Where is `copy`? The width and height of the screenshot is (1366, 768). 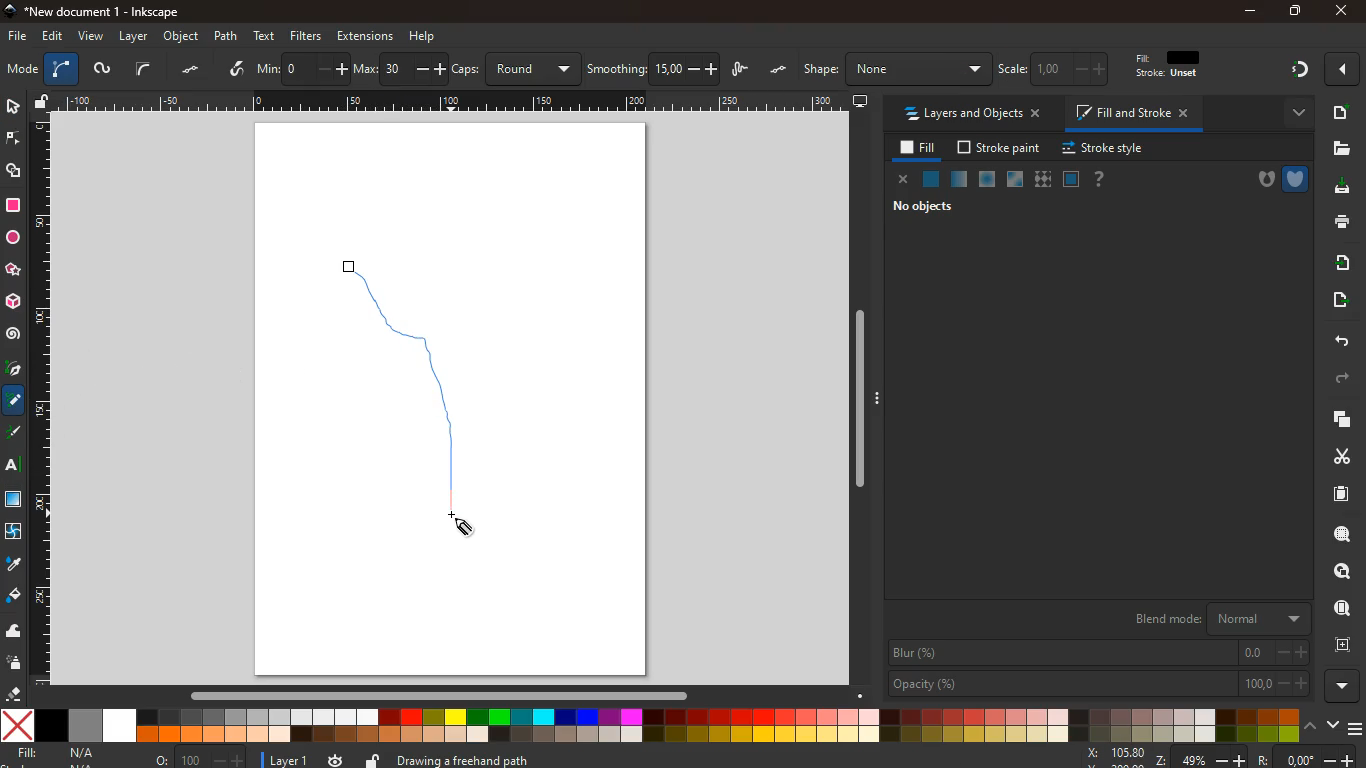 copy is located at coordinates (1338, 420).